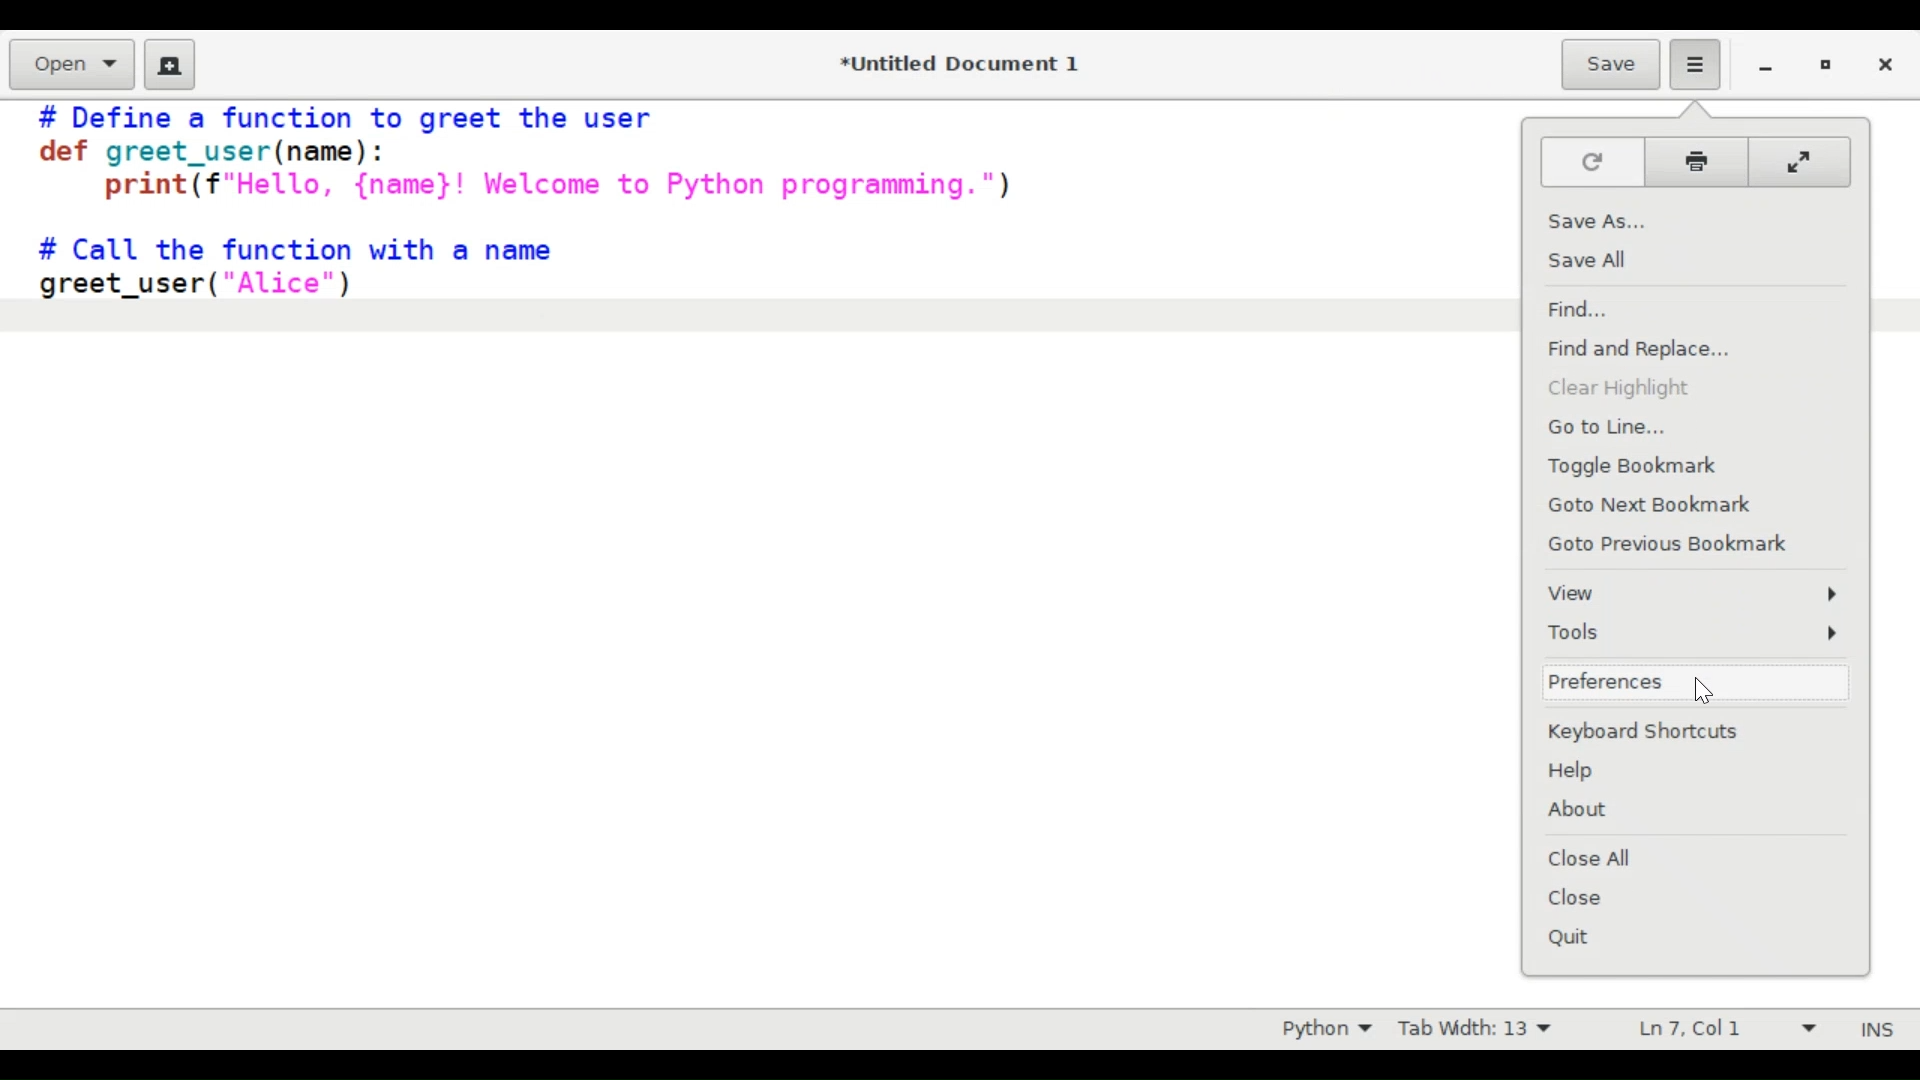 The width and height of the screenshot is (1920, 1080). Describe the element at coordinates (1698, 63) in the screenshot. I see `Preferences` at that location.